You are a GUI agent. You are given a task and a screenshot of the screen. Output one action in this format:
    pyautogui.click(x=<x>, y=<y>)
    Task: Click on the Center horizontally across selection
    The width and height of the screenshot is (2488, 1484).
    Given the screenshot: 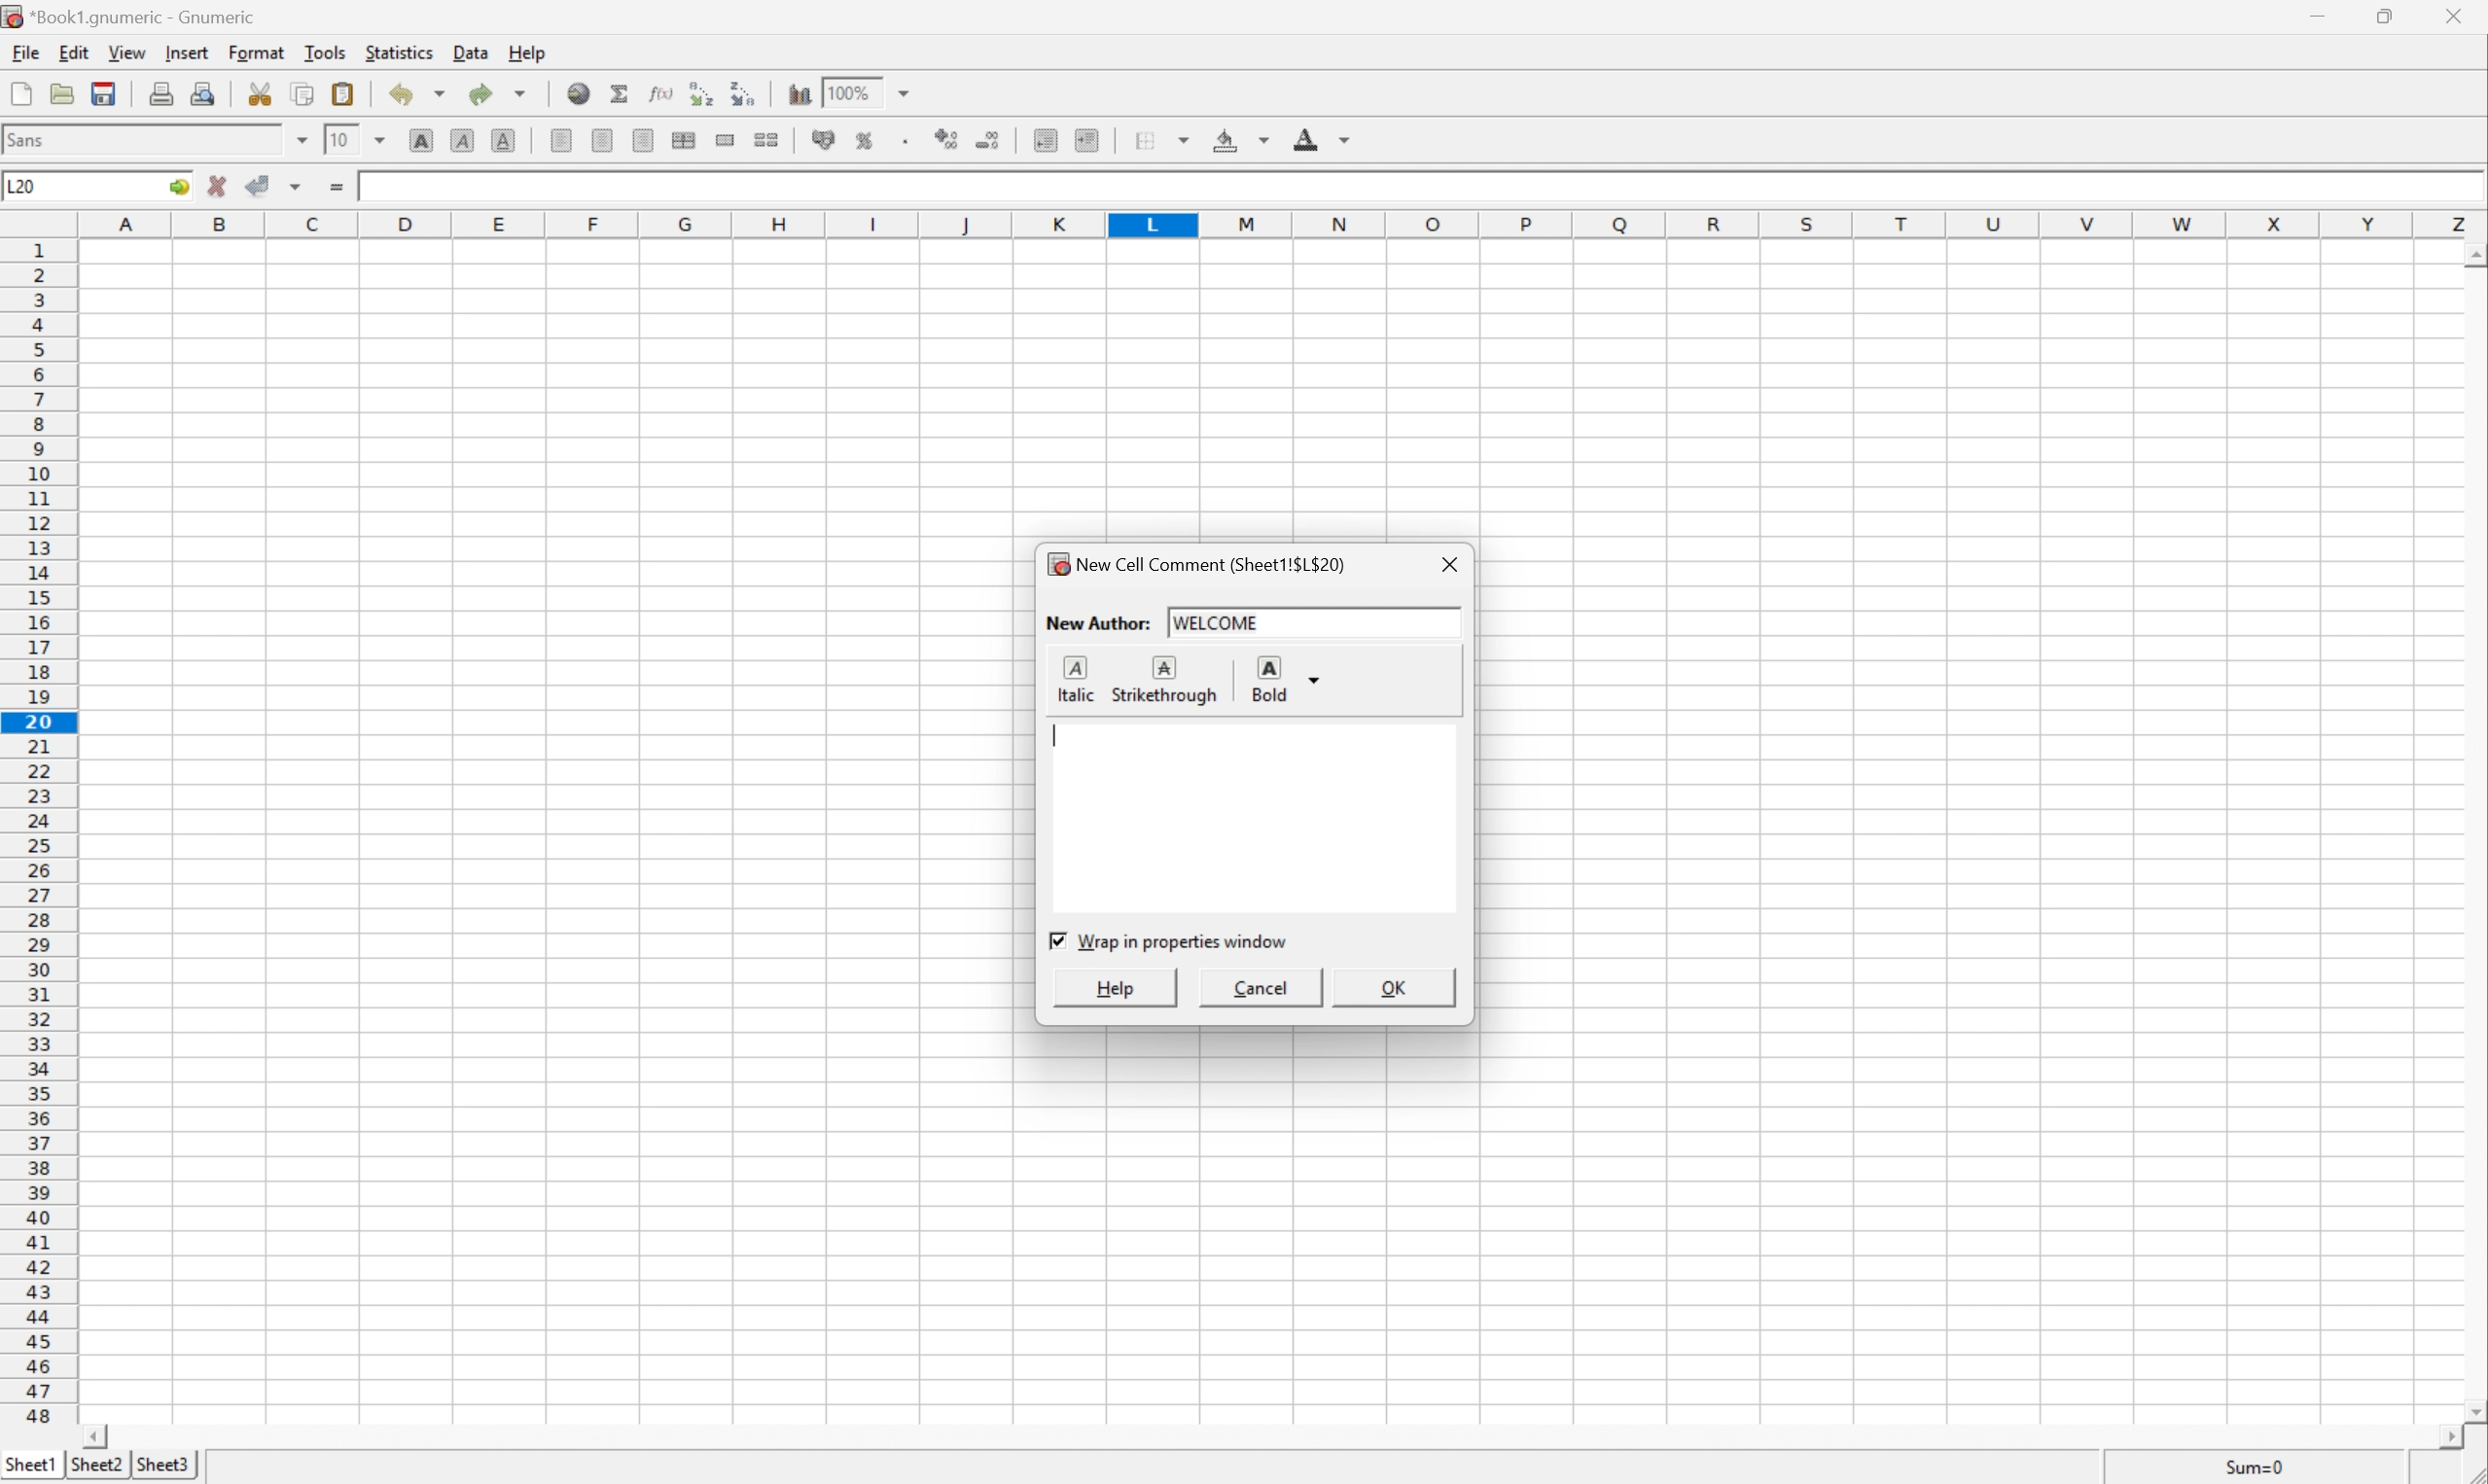 What is the action you would take?
    pyautogui.click(x=683, y=140)
    